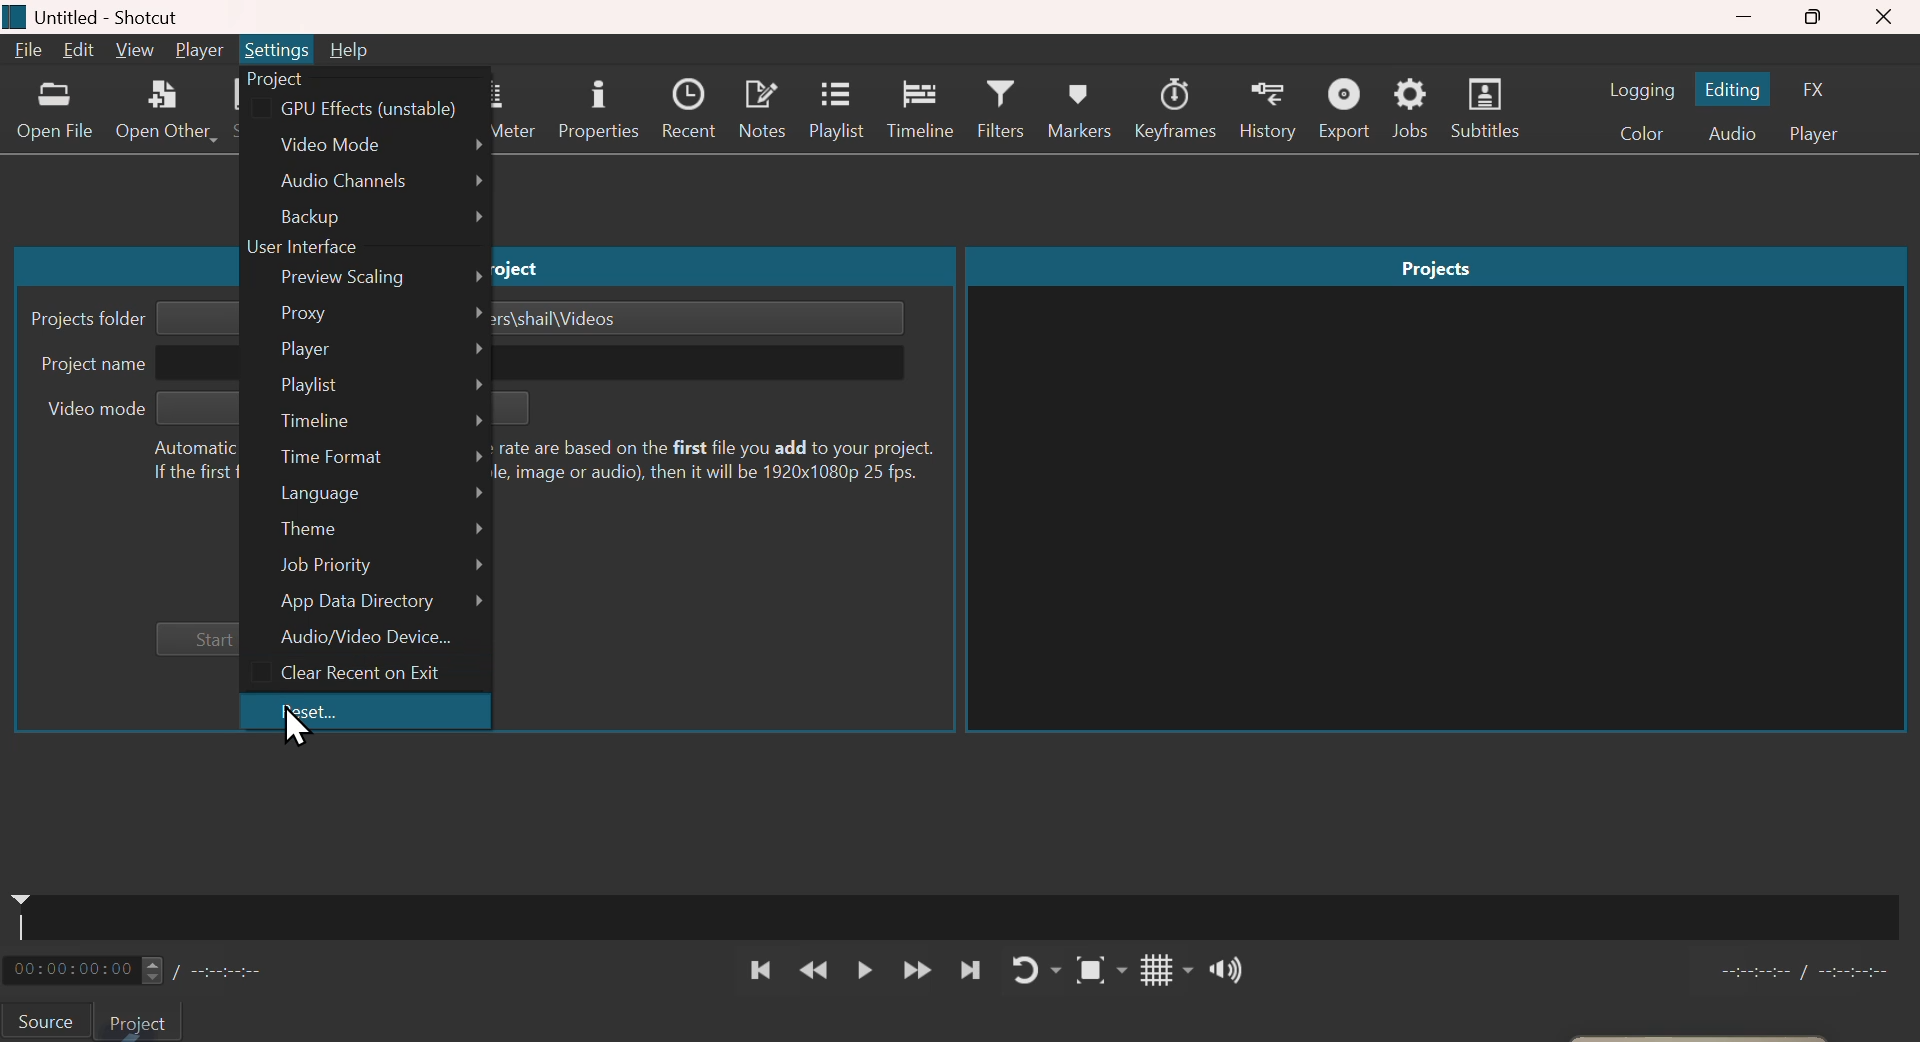 This screenshot has width=1920, height=1042. I want to click on F X, so click(1825, 86).